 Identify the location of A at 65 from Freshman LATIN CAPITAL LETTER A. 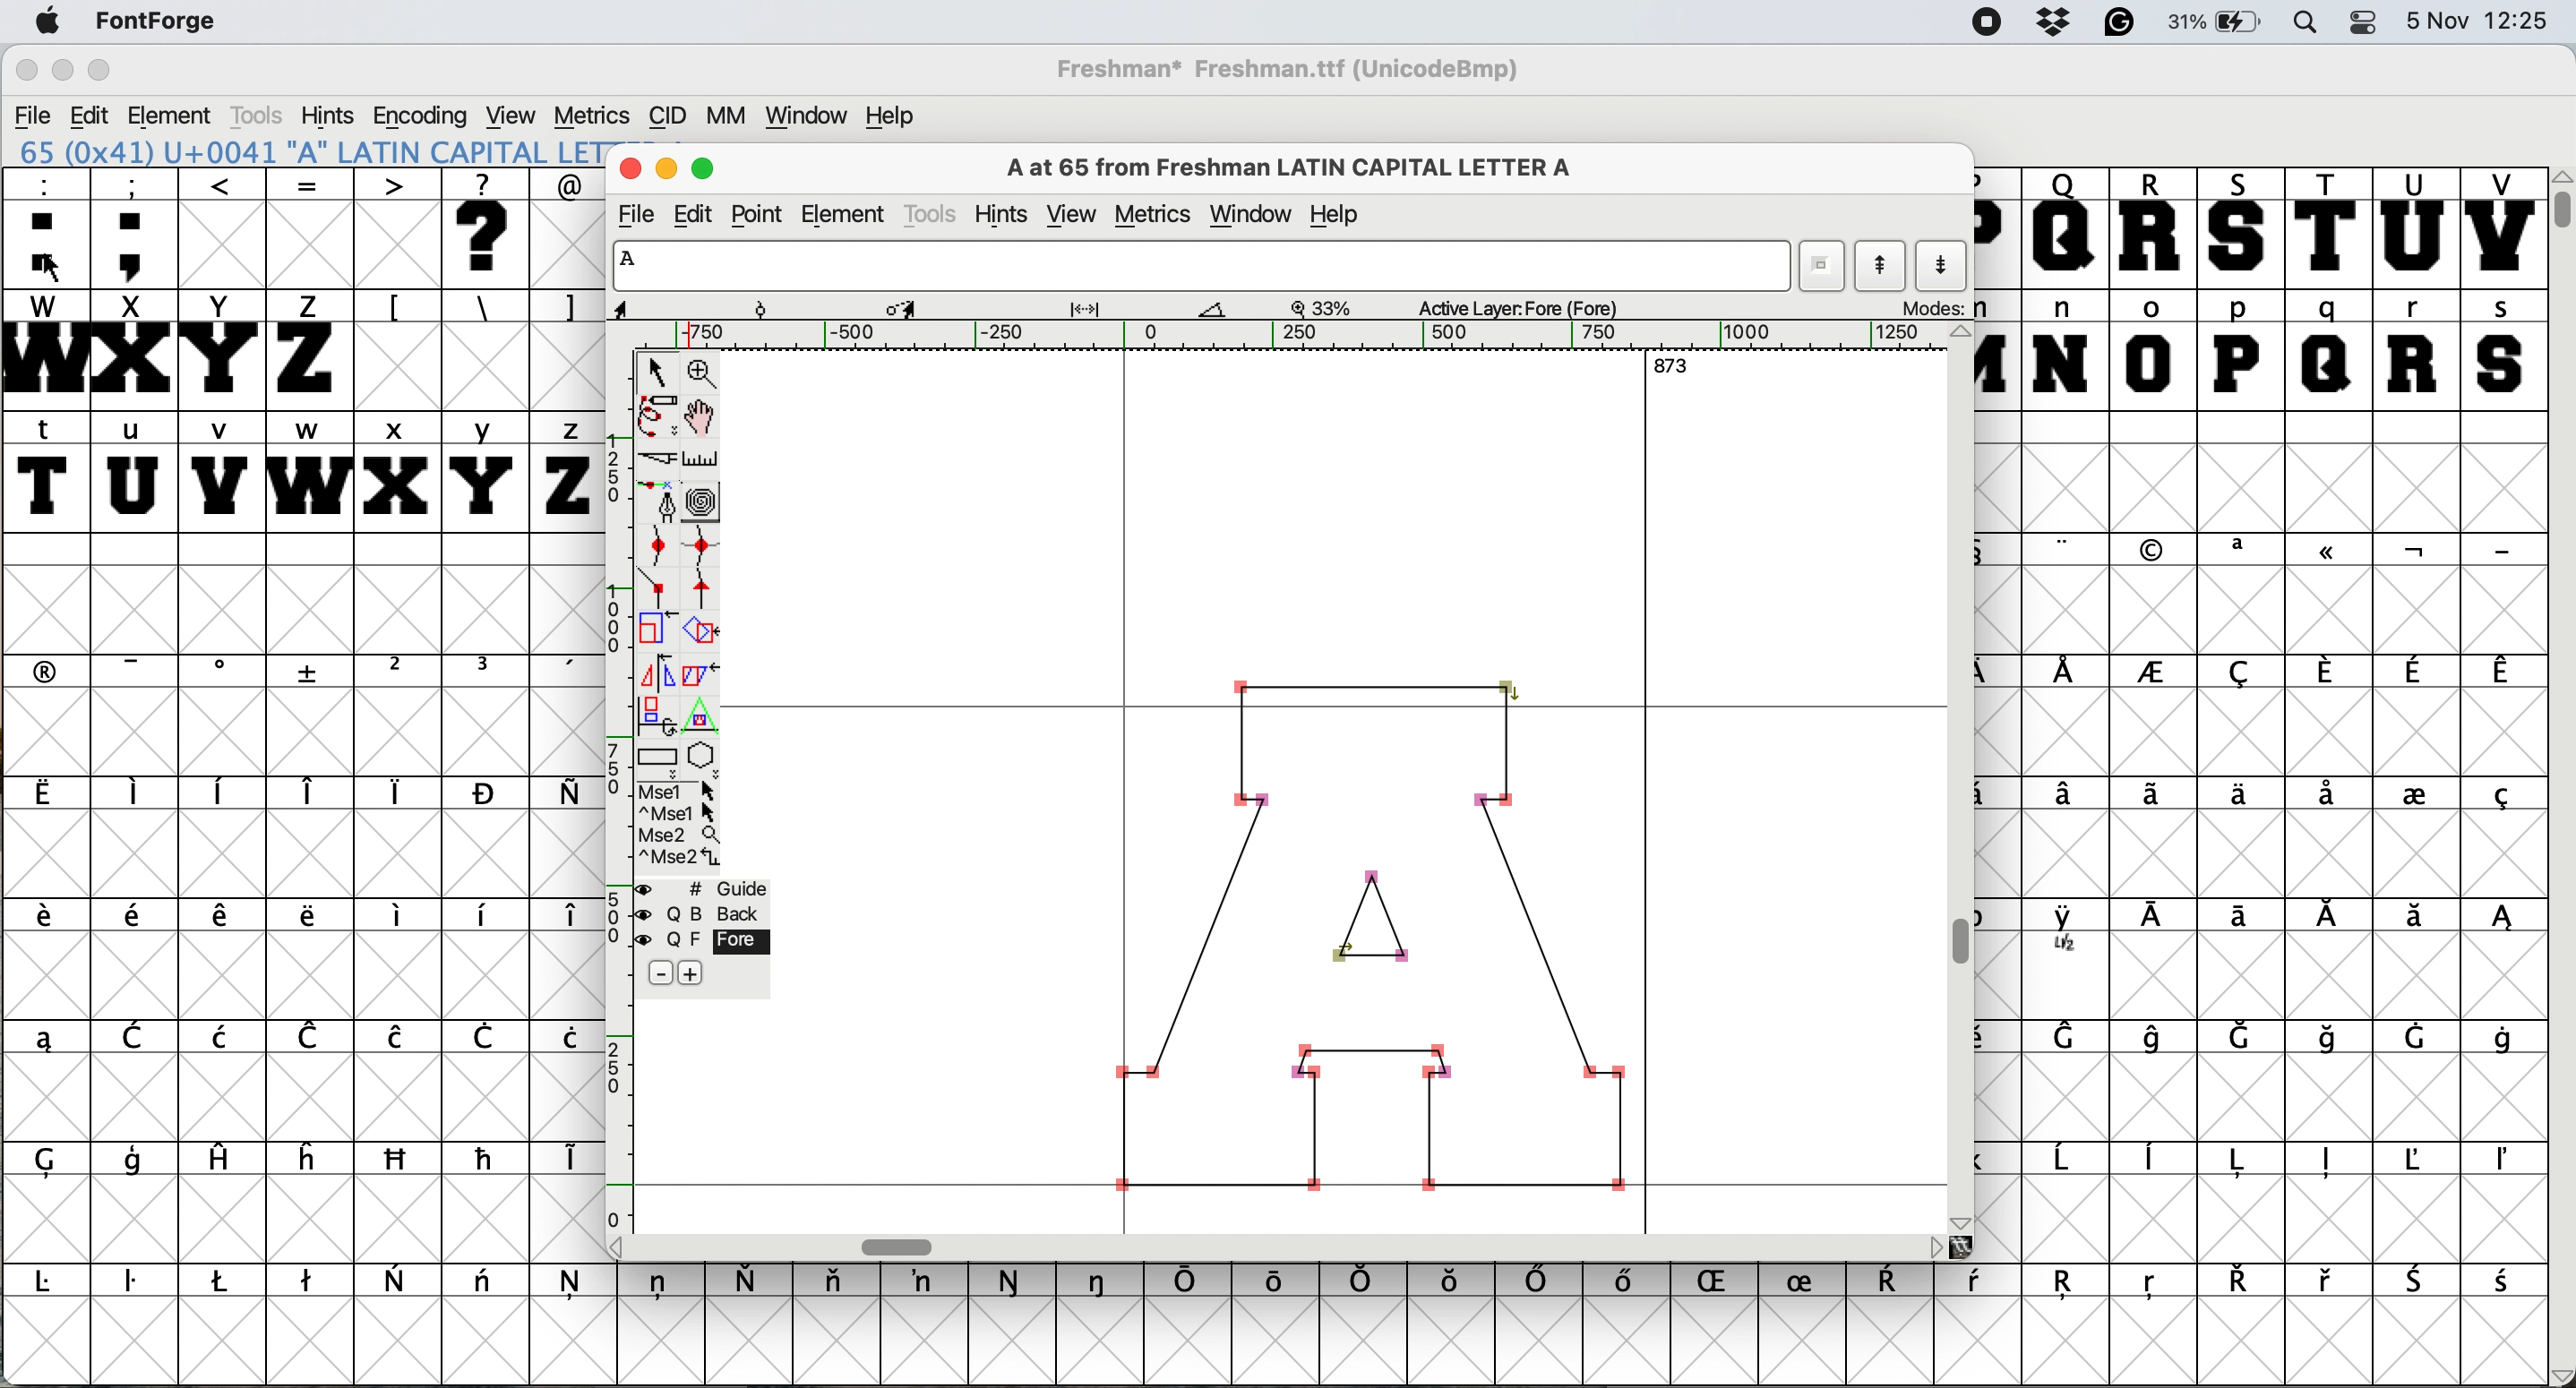
(1301, 169).